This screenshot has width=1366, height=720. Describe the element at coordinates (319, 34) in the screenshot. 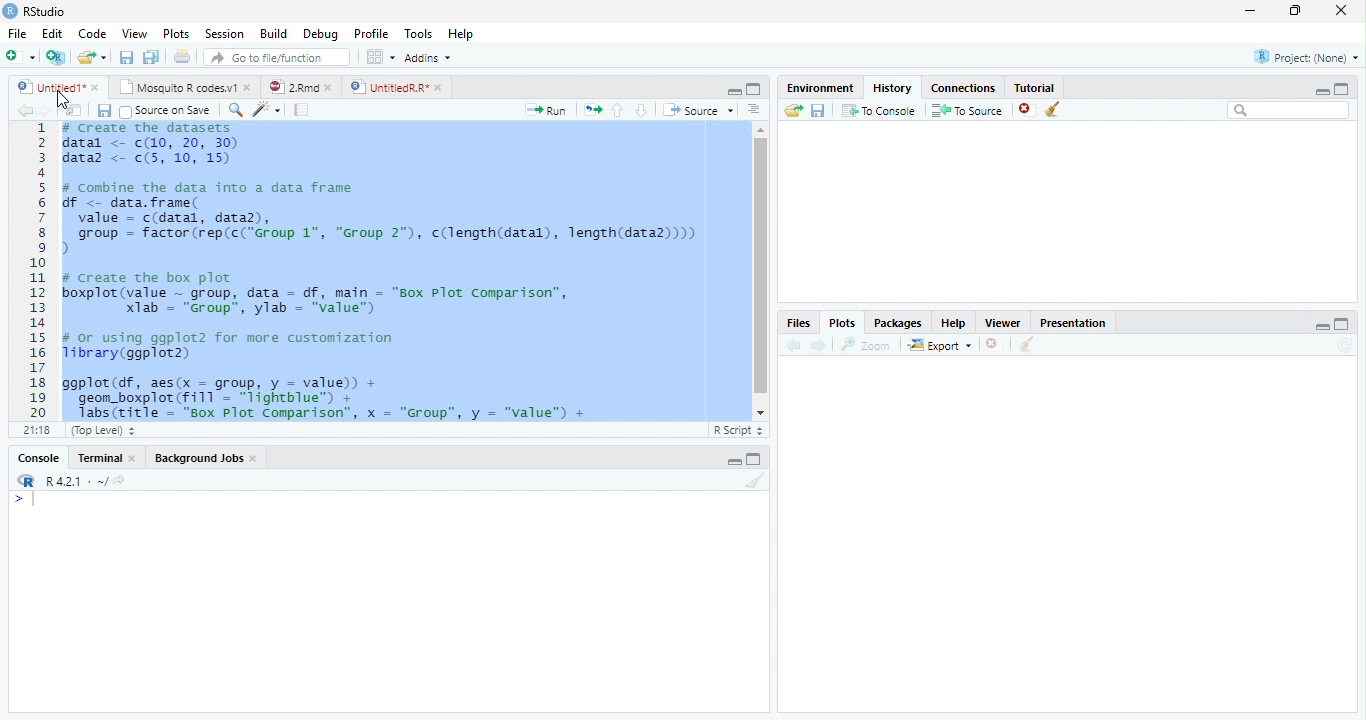

I see `Debug` at that location.